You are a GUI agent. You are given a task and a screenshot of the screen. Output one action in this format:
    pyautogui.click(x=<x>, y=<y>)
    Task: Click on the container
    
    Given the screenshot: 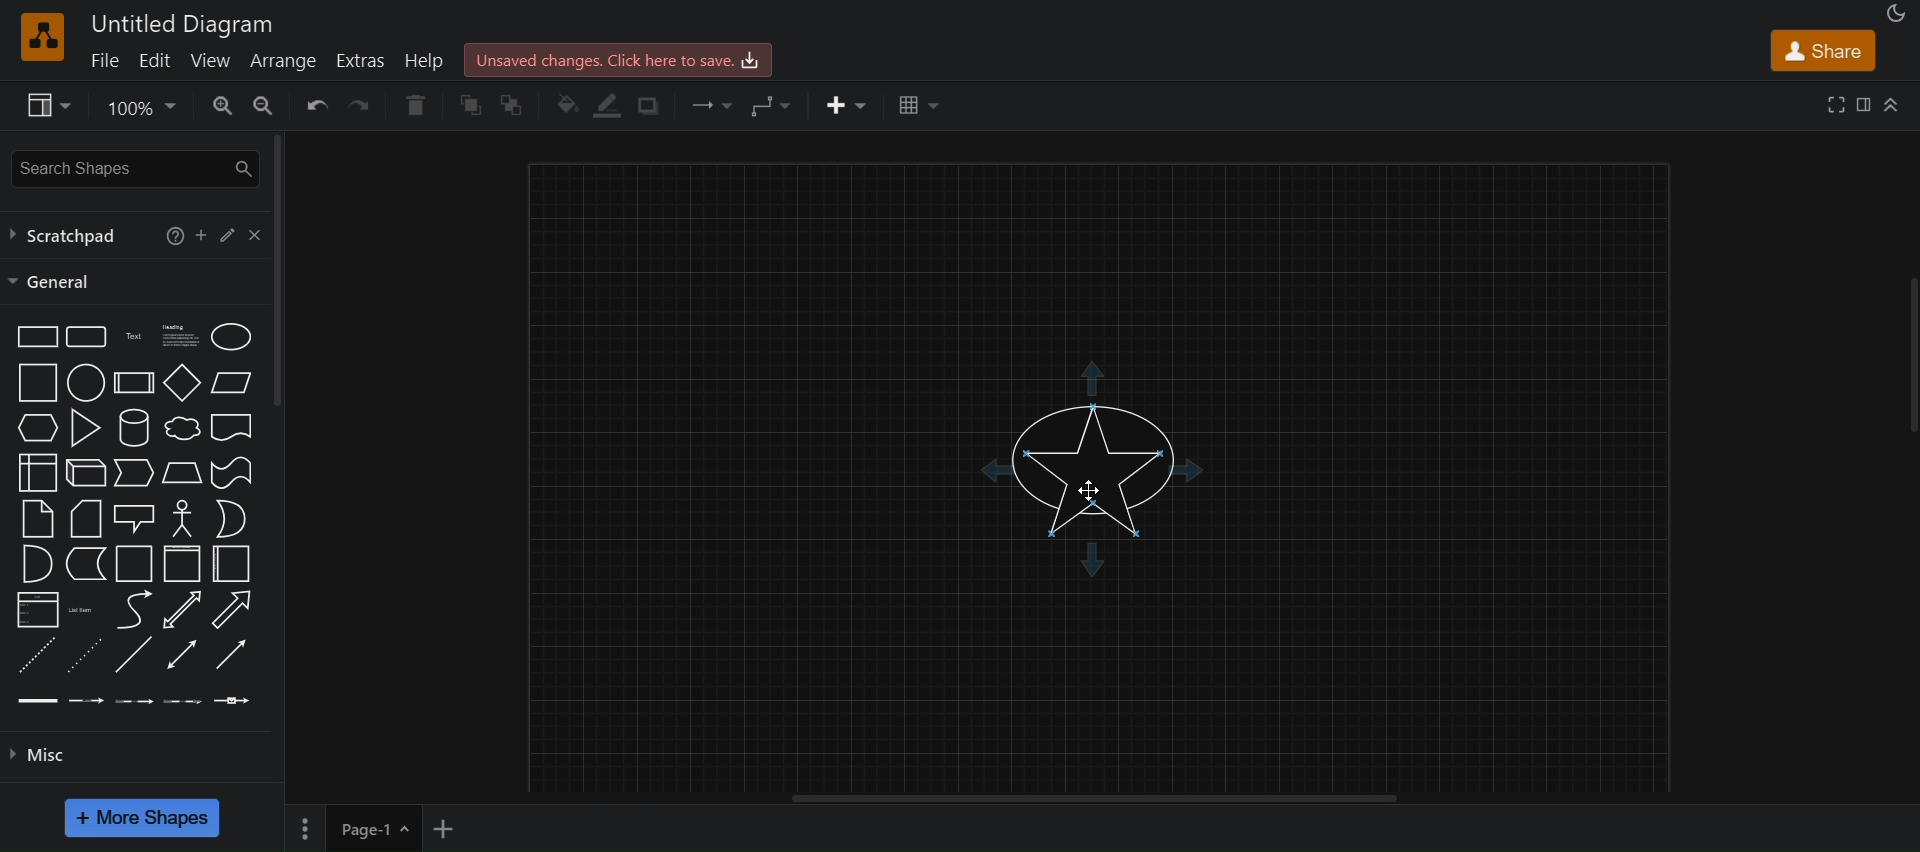 What is the action you would take?
    pyautogui.click(x=130, y=564)
    